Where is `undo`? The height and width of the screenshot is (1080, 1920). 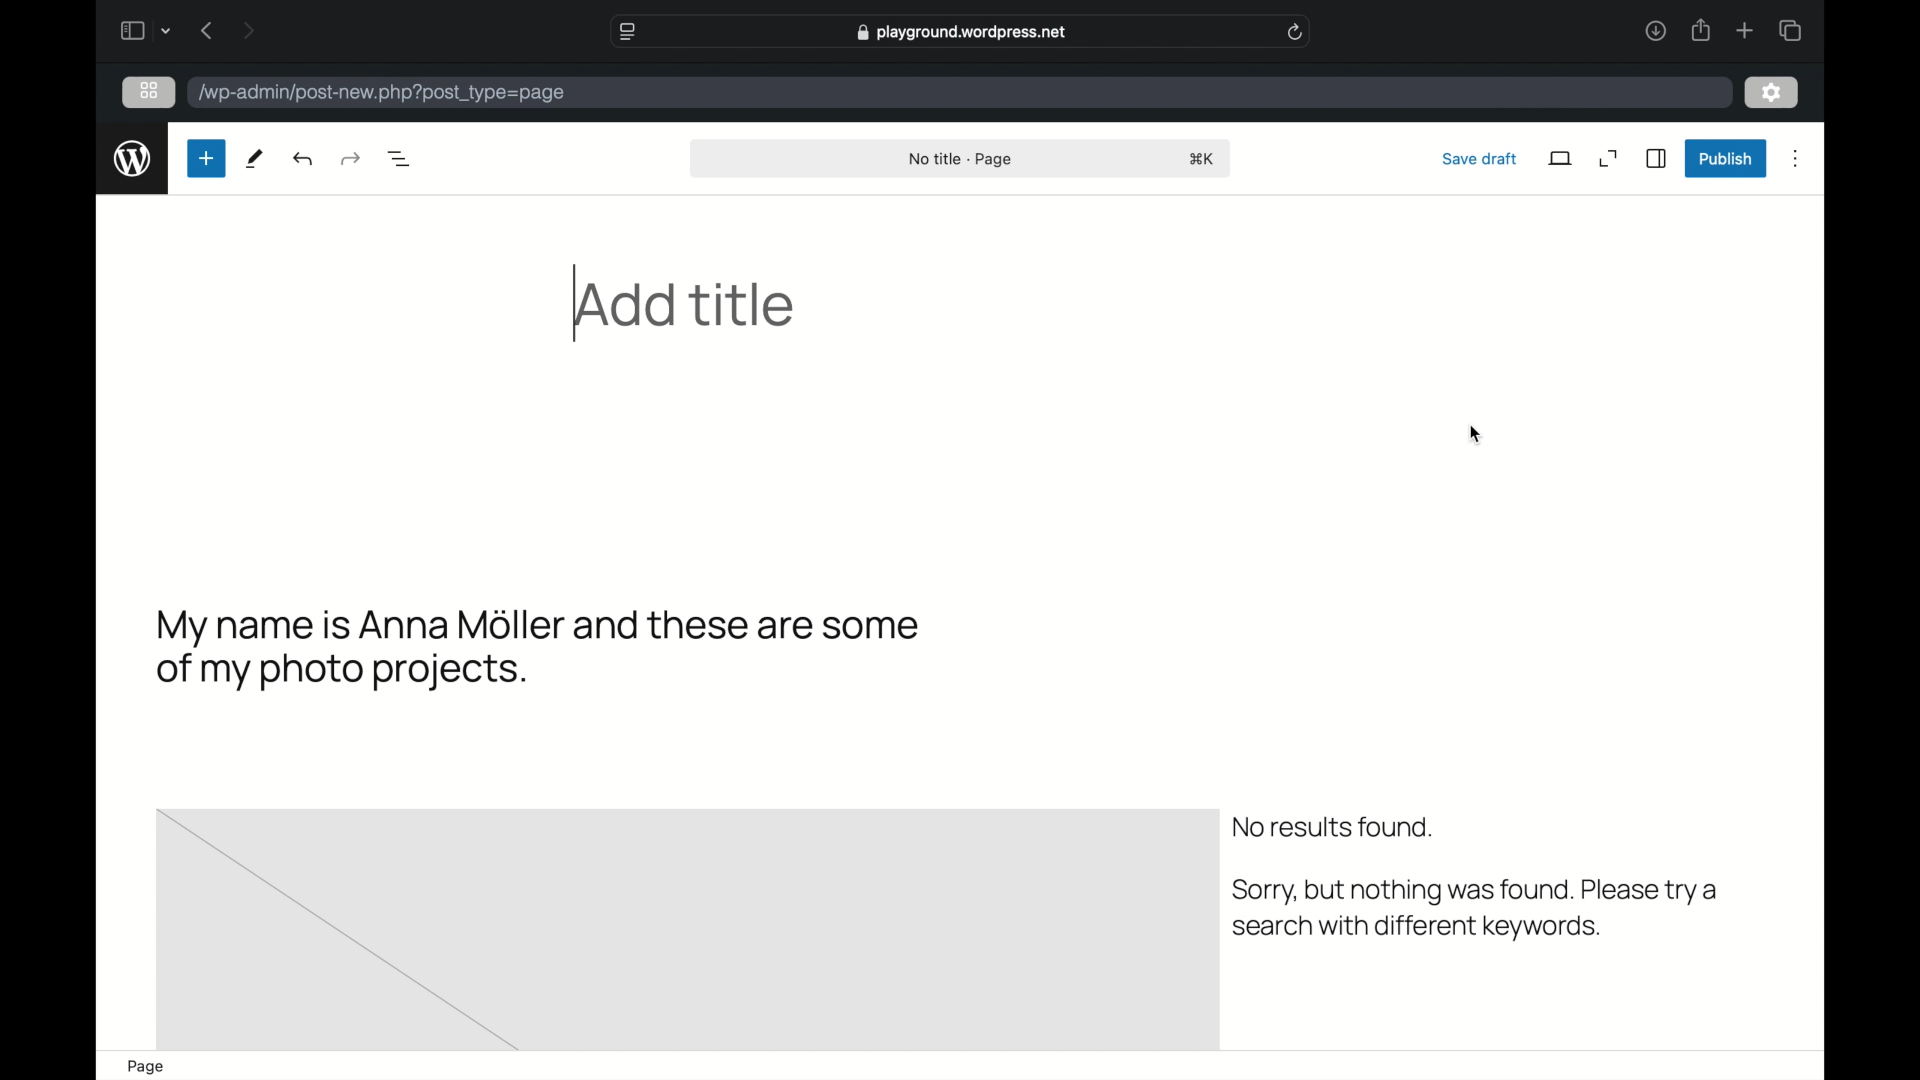
undo is located at coordinates (350, 158).